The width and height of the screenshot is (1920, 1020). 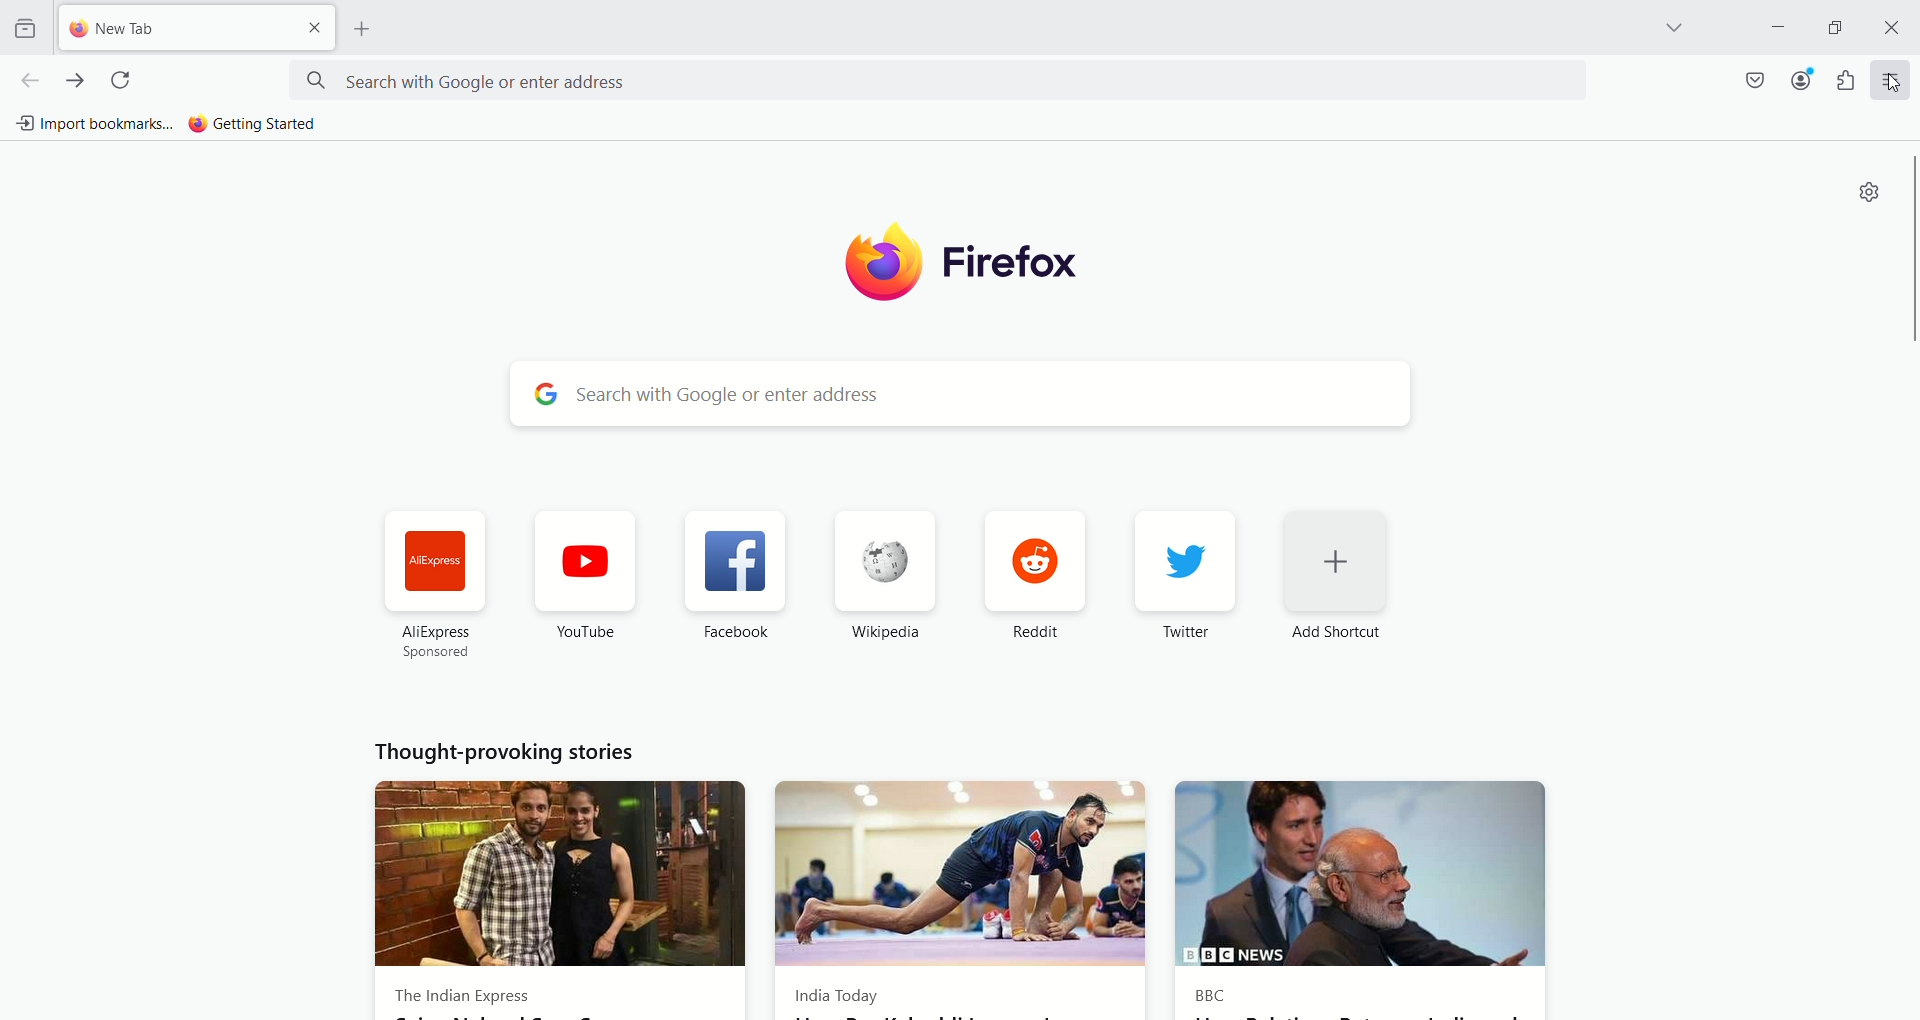 What do you see at coordinates (172, 27) in the screenshot?
I see `new tab` at bounding box center [172, 27].